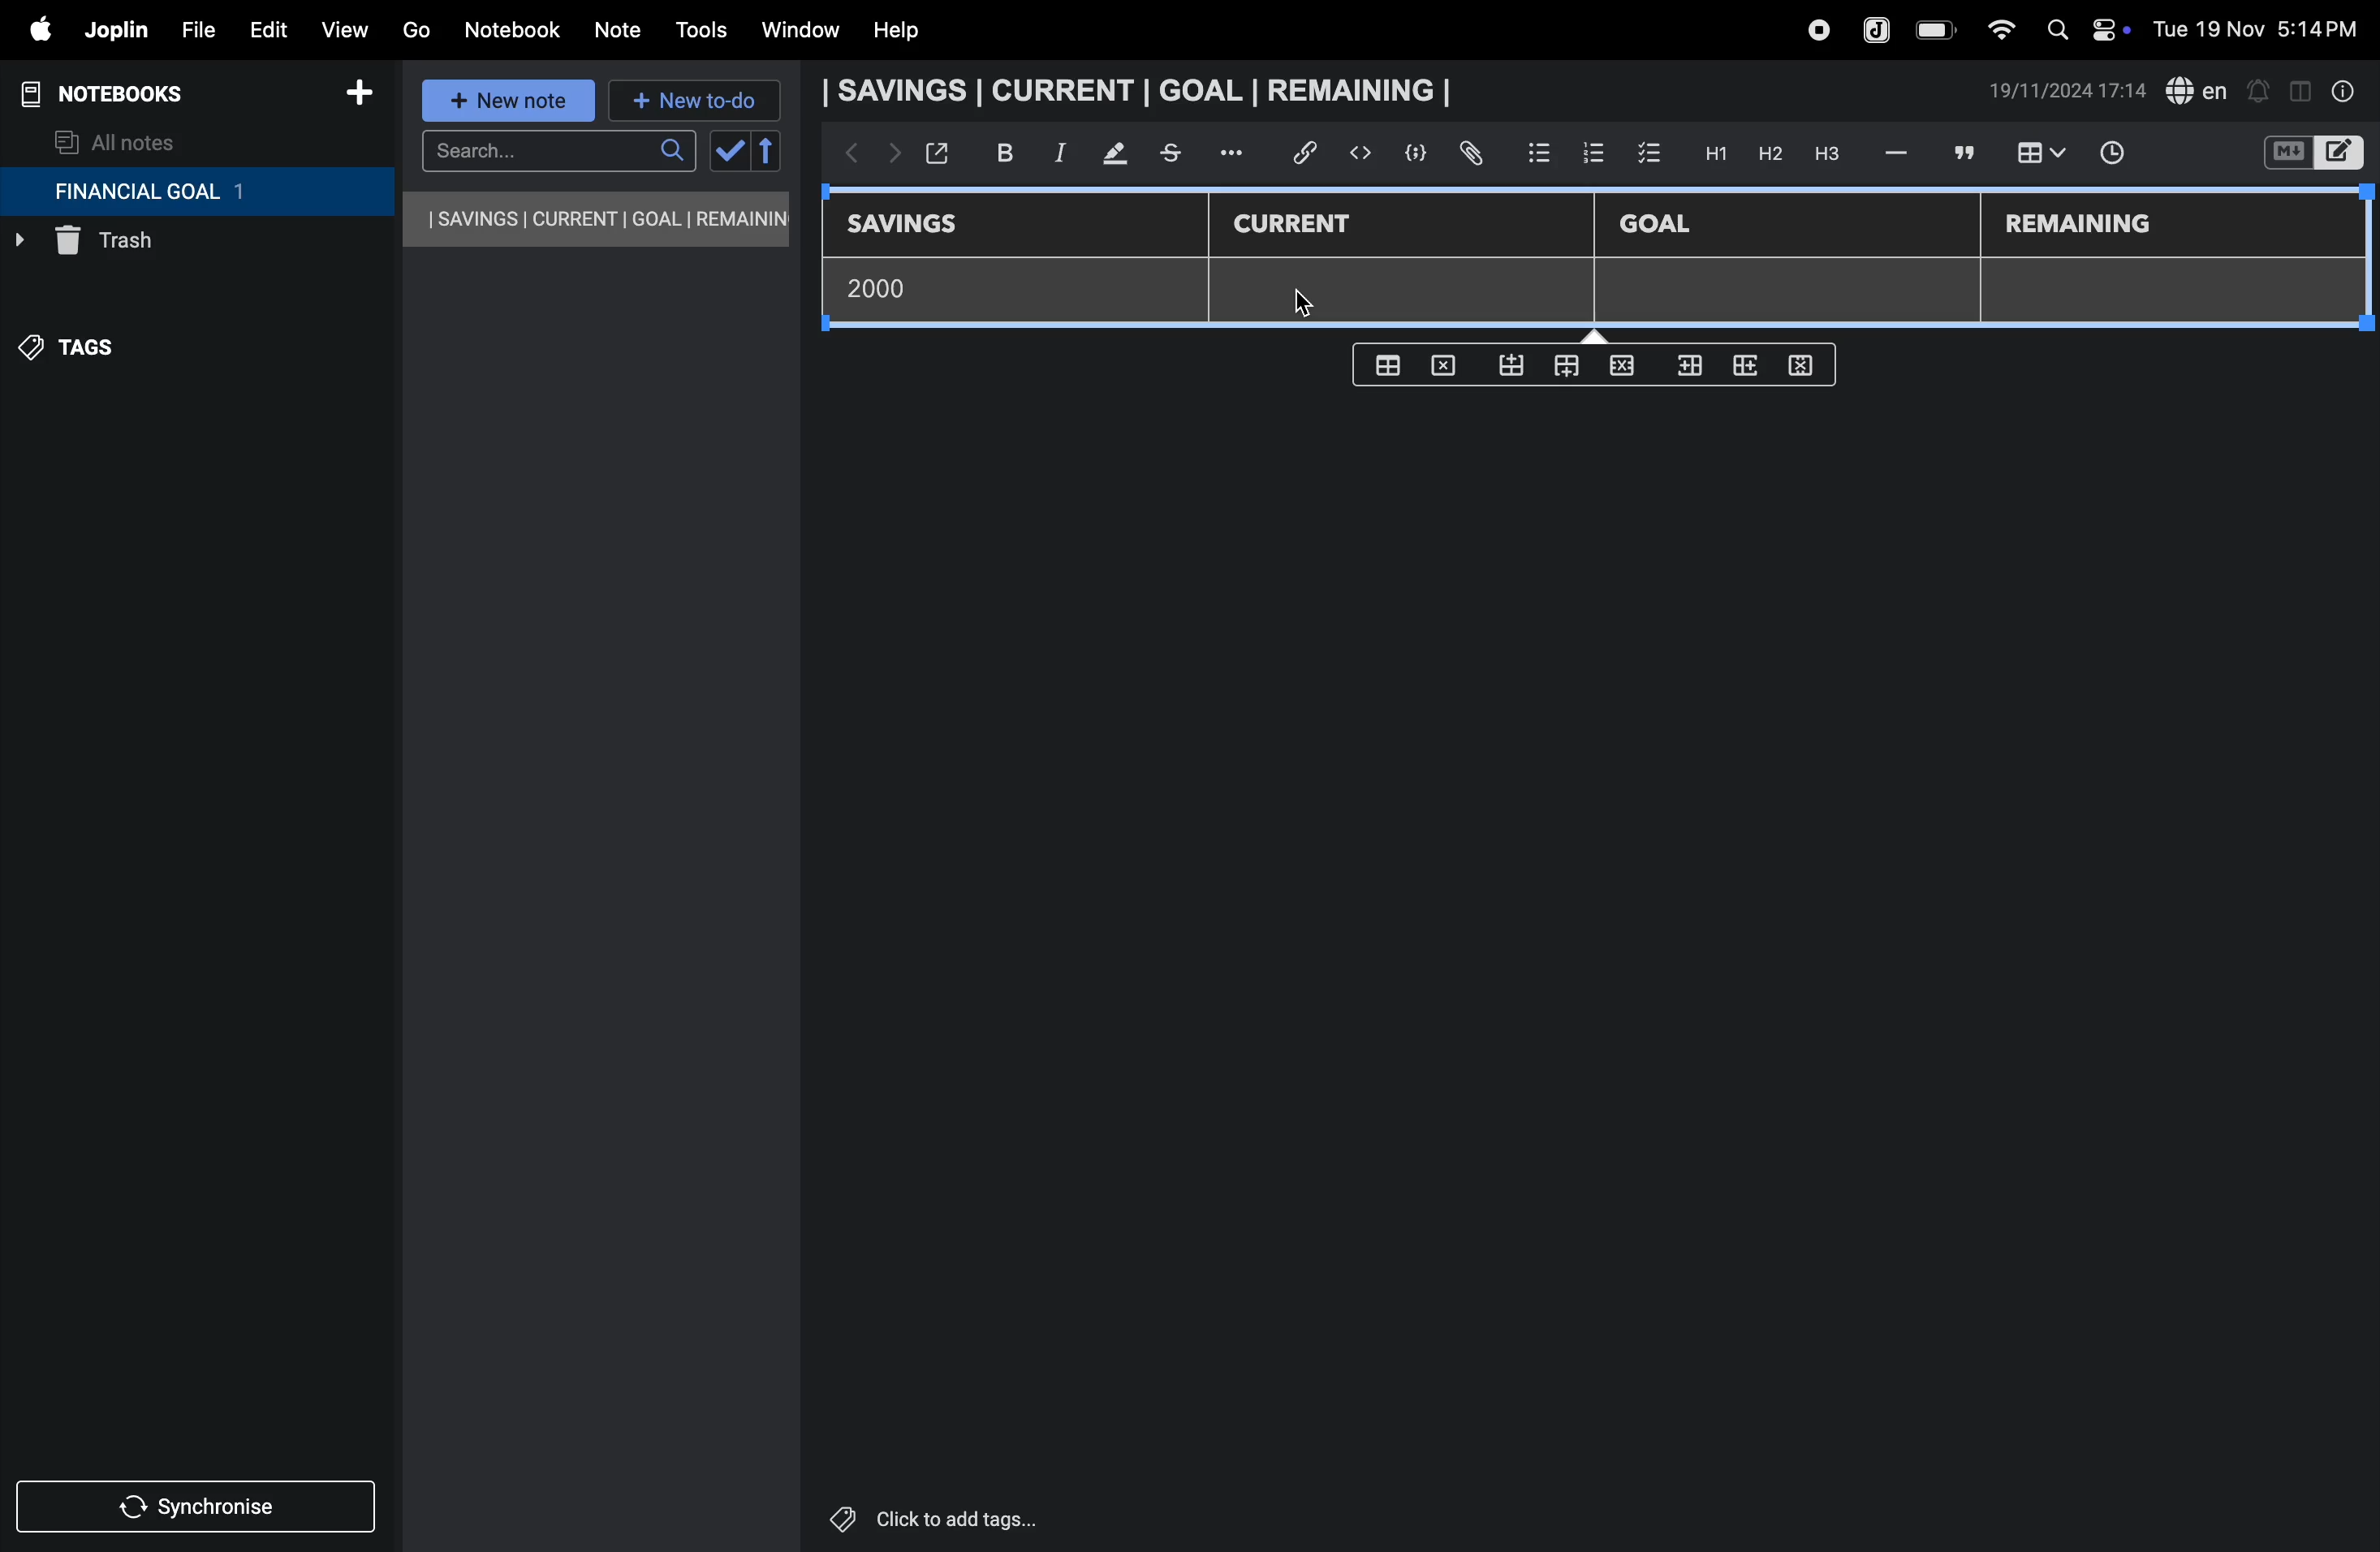 Image resolution: width=2380 pixels, height=1552 pixels. I want to click on bullet list, so click(1539, 150).